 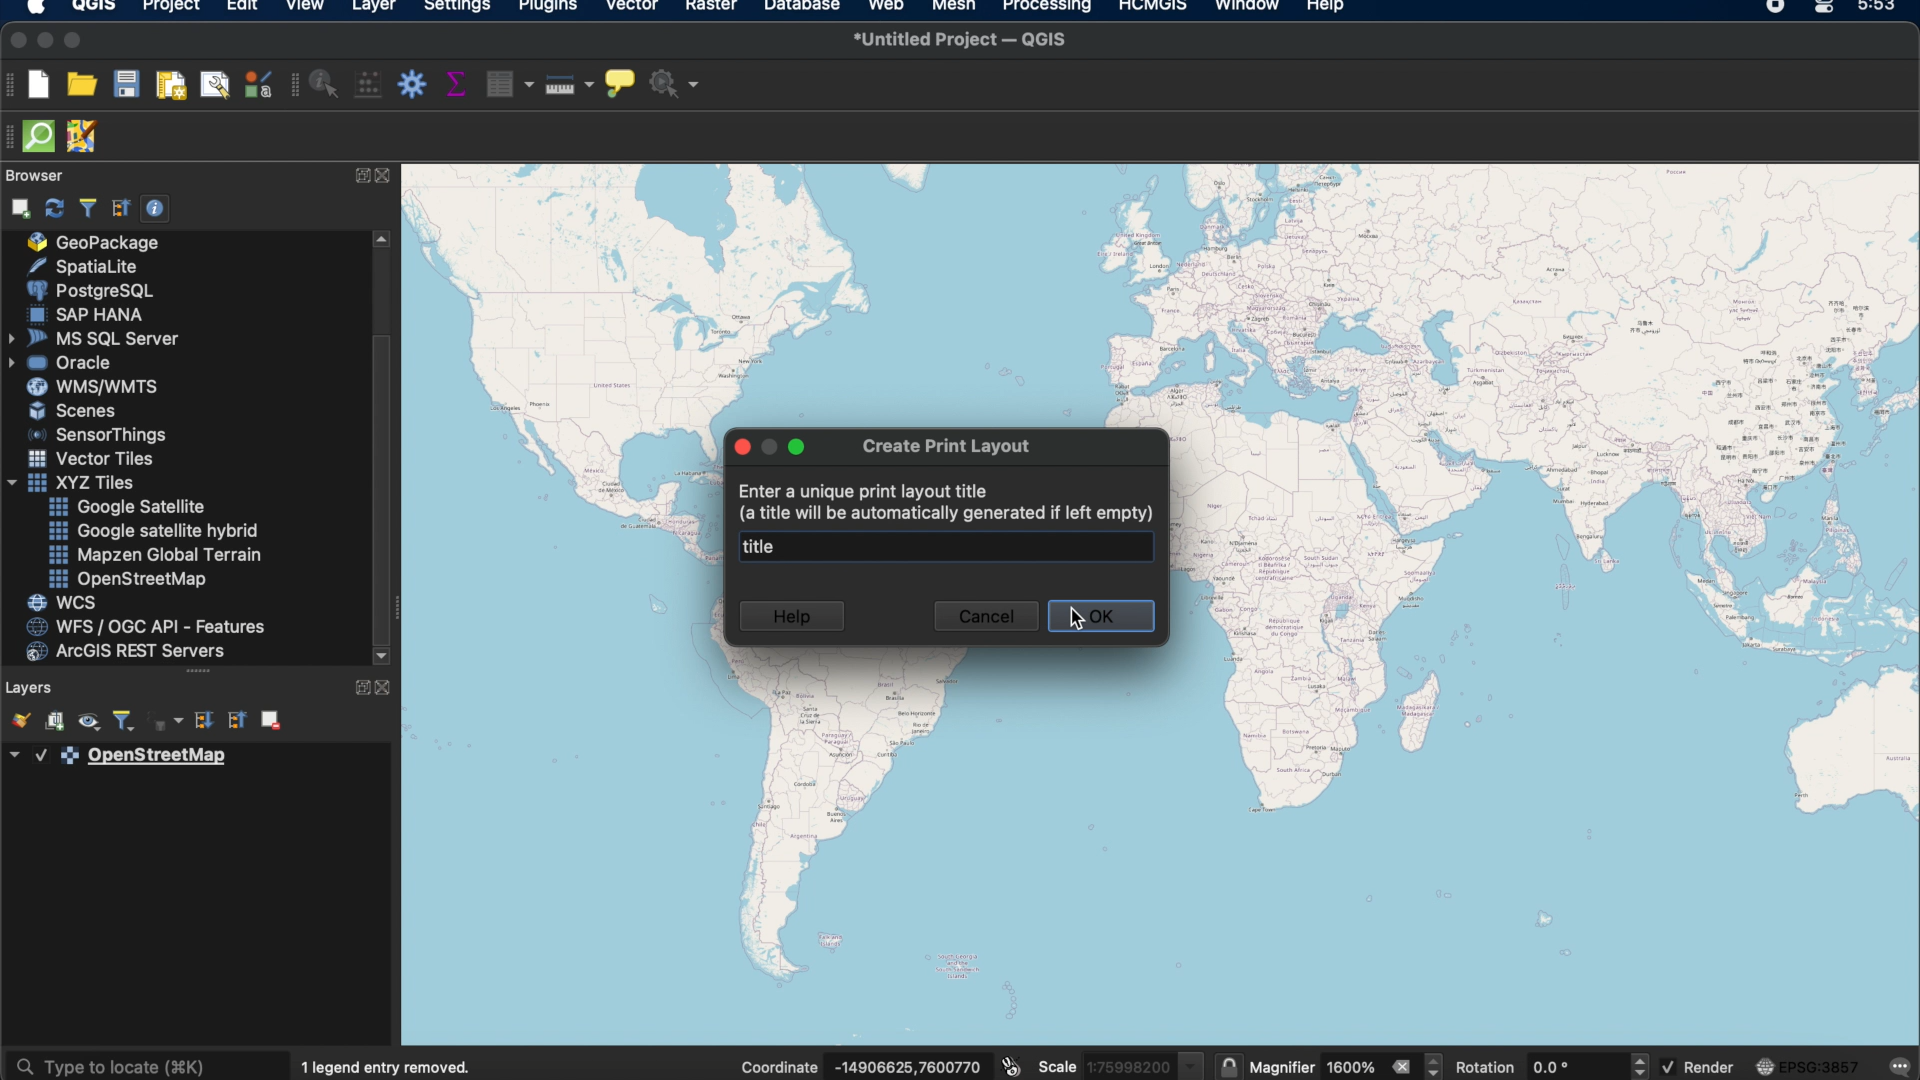 What do you see at coordinates (383, 655) in the screenshot?
I see `scroll down arrow` at bounding box center [383, 655].